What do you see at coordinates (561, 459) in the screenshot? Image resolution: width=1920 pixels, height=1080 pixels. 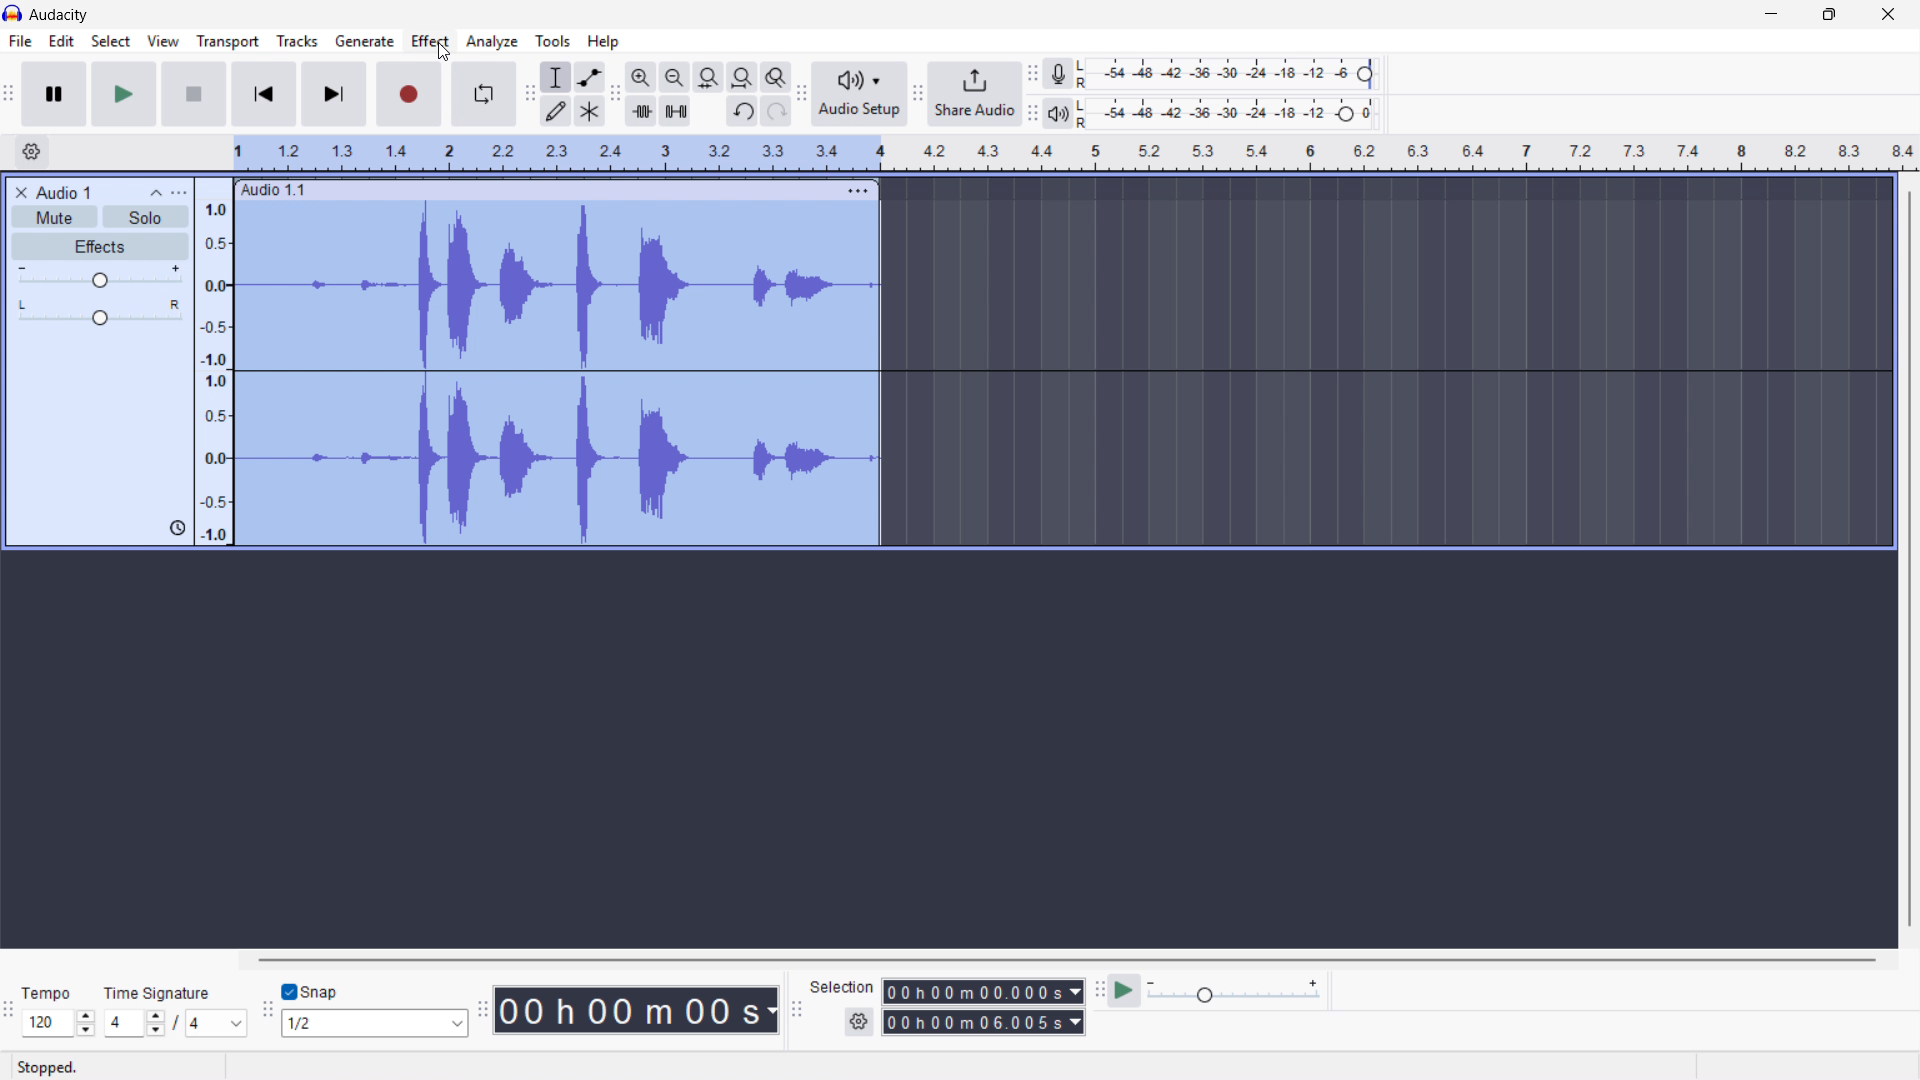 I see `Track selected` at bounding box center [561, 459].